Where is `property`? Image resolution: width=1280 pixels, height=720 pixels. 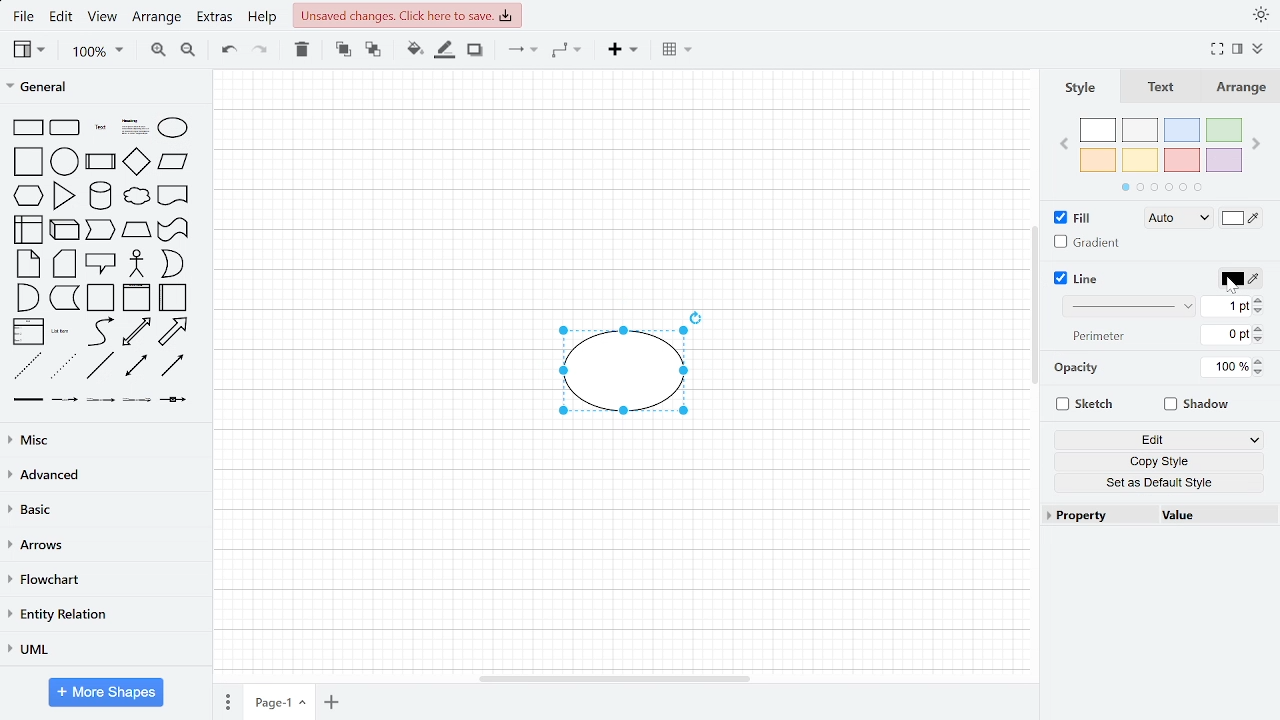 property is located at coordinates (1094, 517).